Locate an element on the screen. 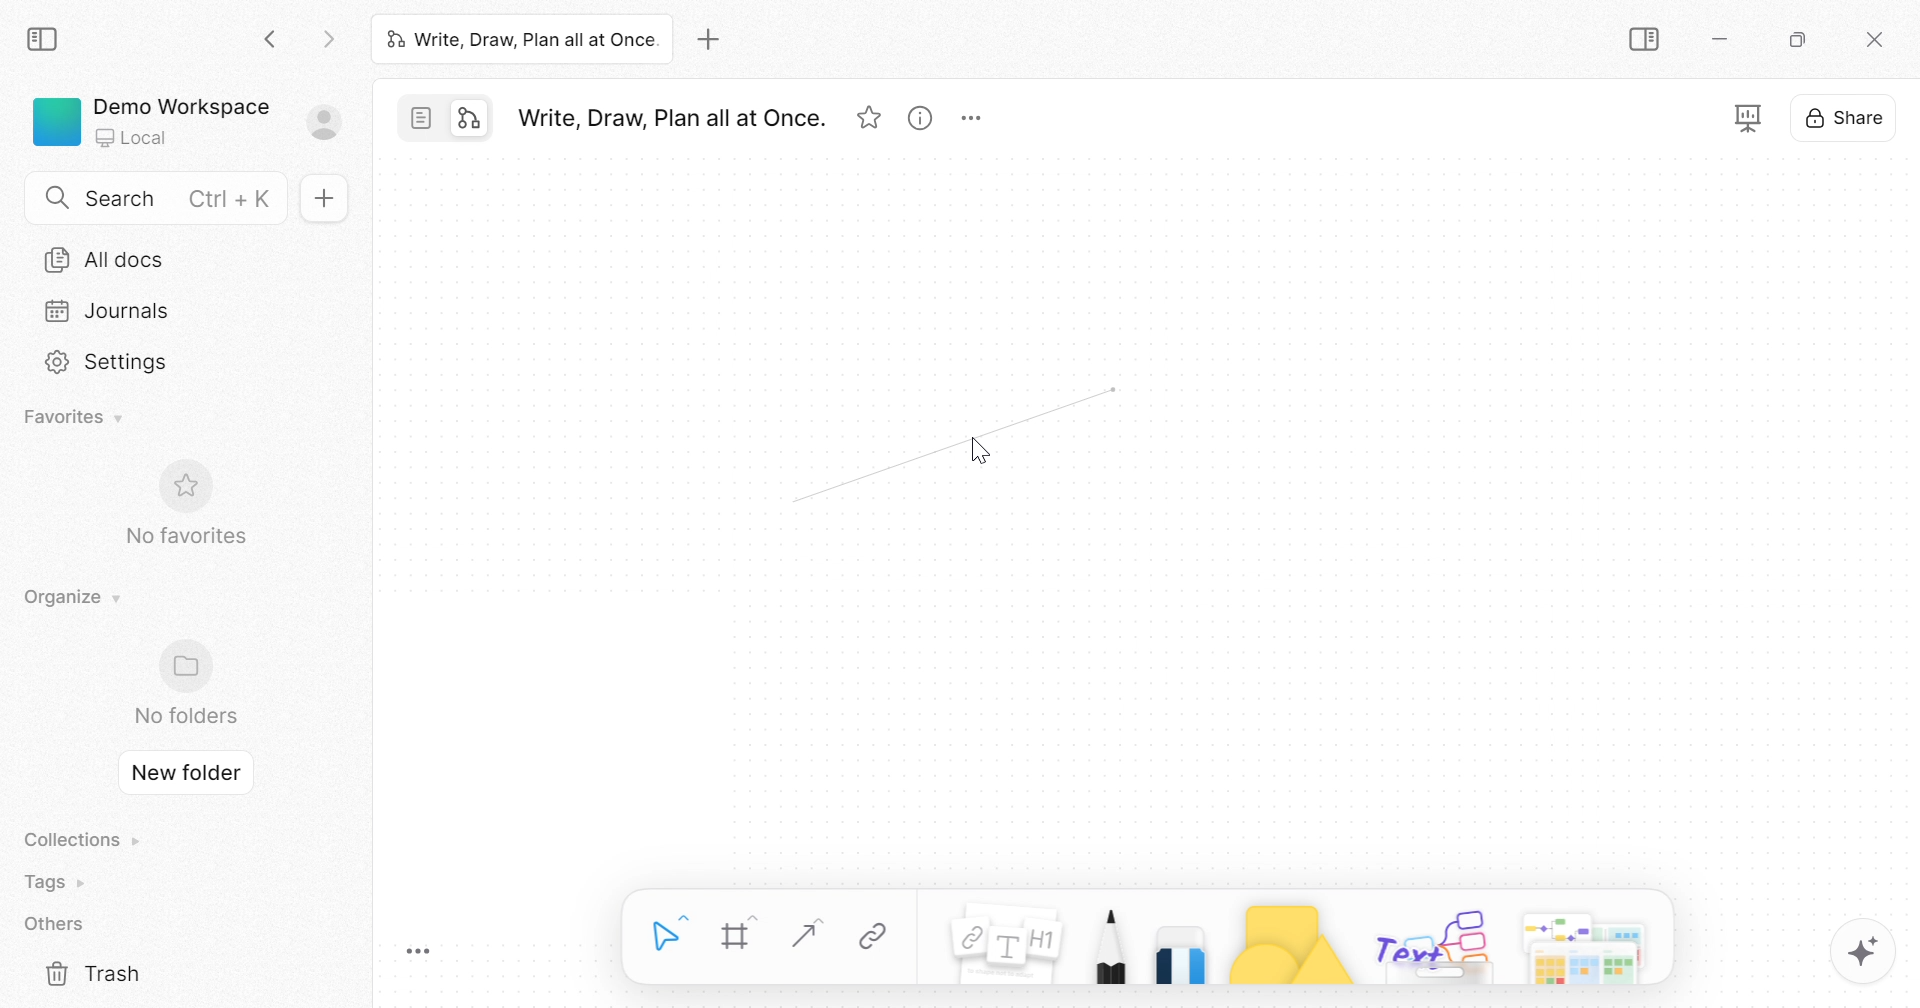 This screenshot has height=1008, width=1920. Journals is located at coordinates (101, 310).